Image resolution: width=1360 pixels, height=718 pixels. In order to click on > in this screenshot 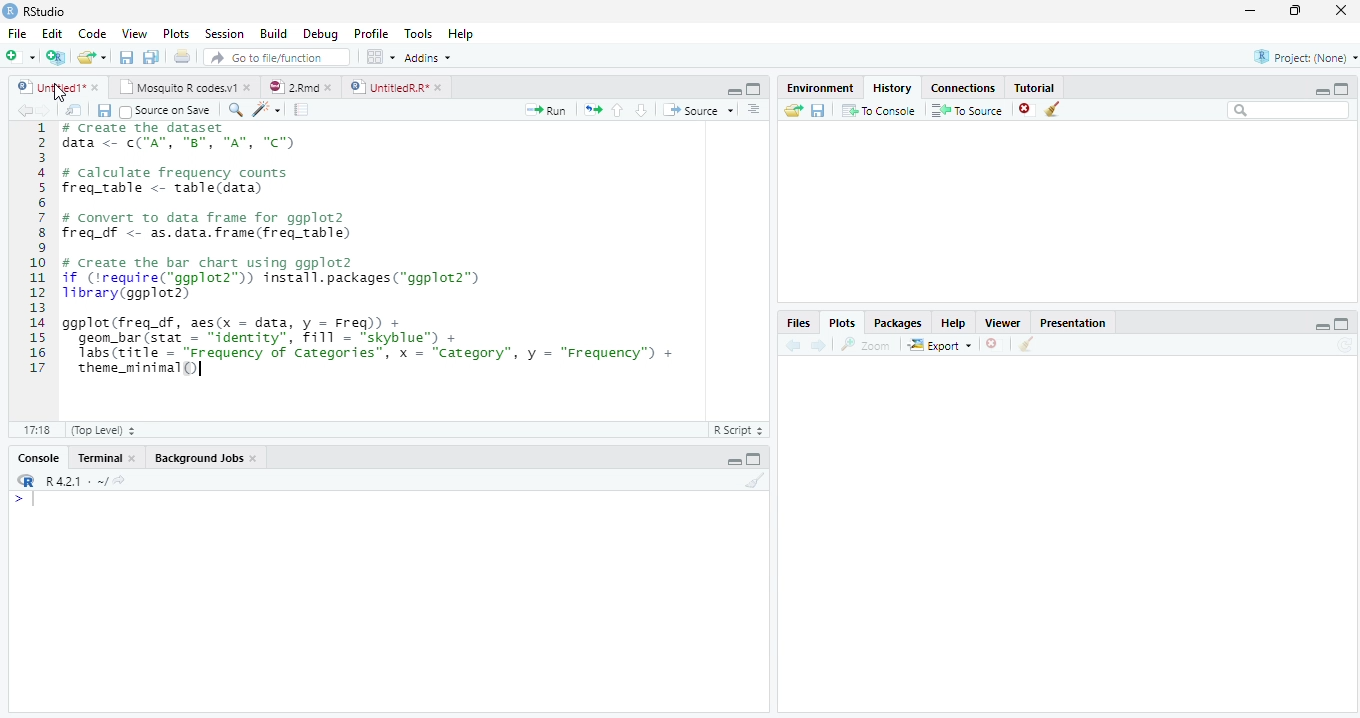, I will do `click(13, 498)`.